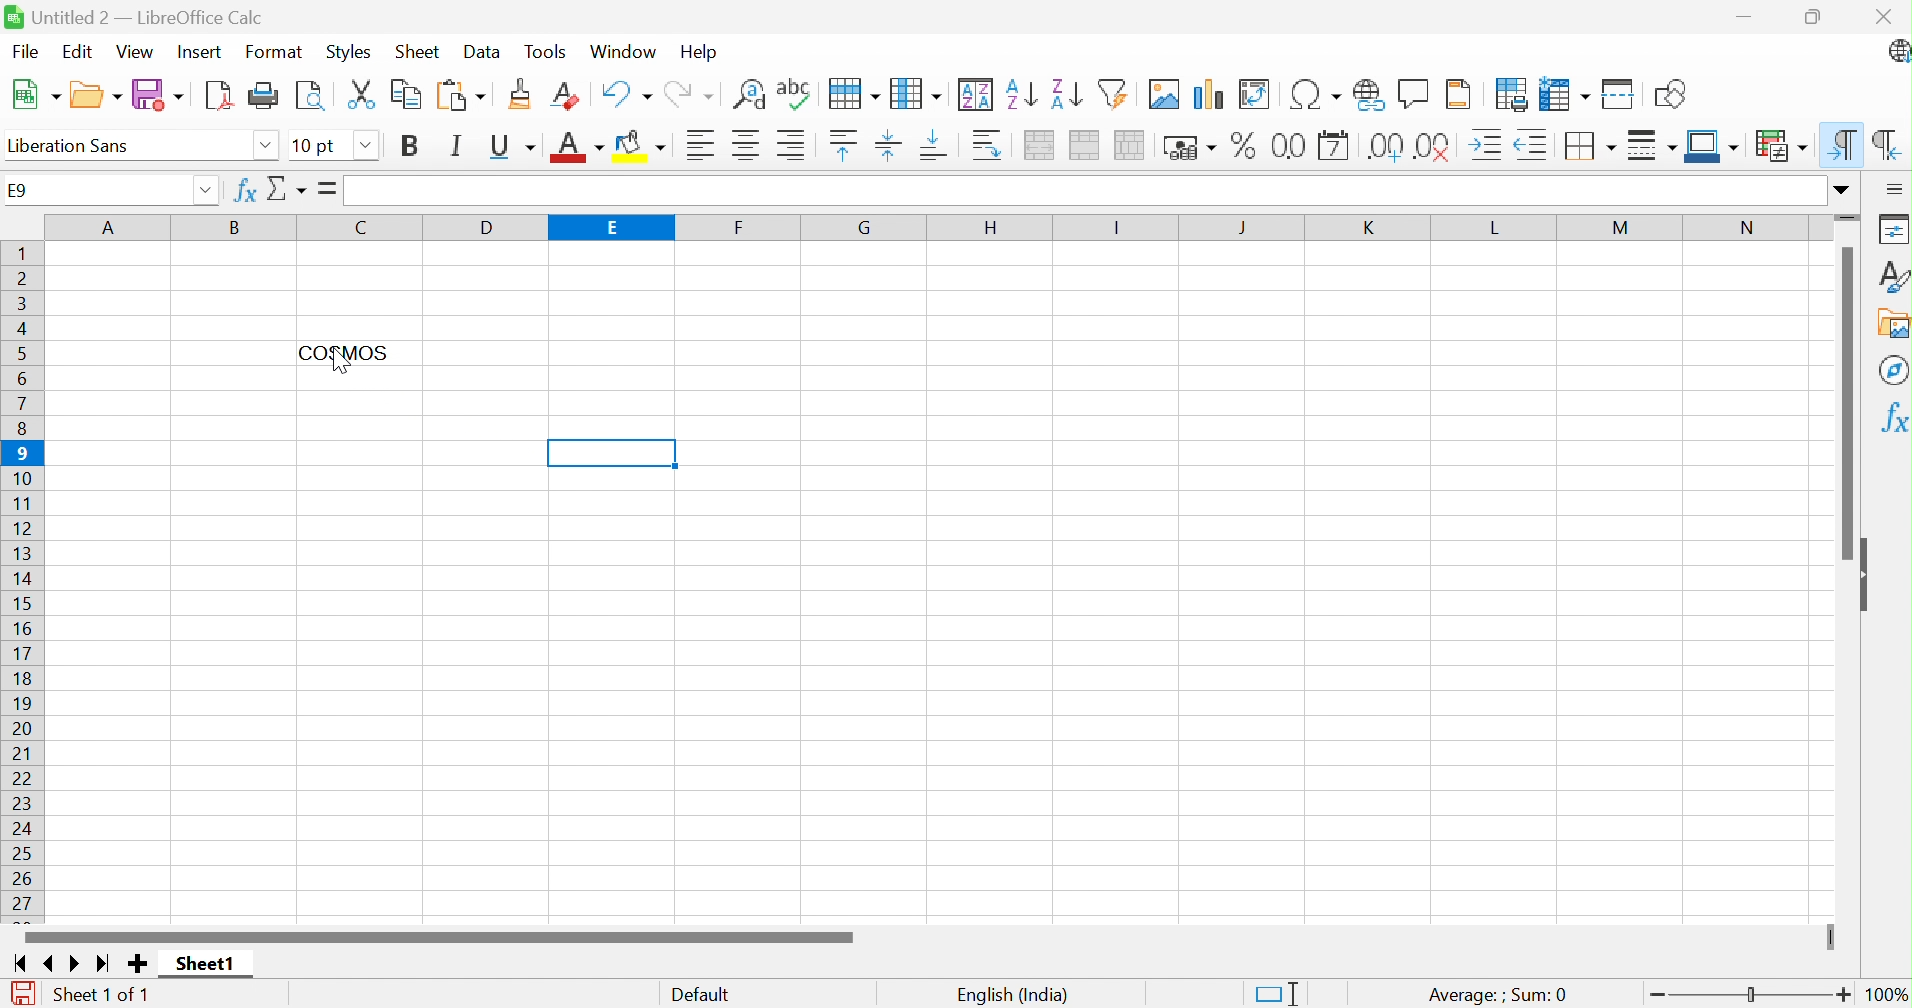 This screenshot has width=1912, height=1008. What do you see at coordinates (1753, 995) in the screenshot?
I see `Slider` at bounding box center [1753, 995].